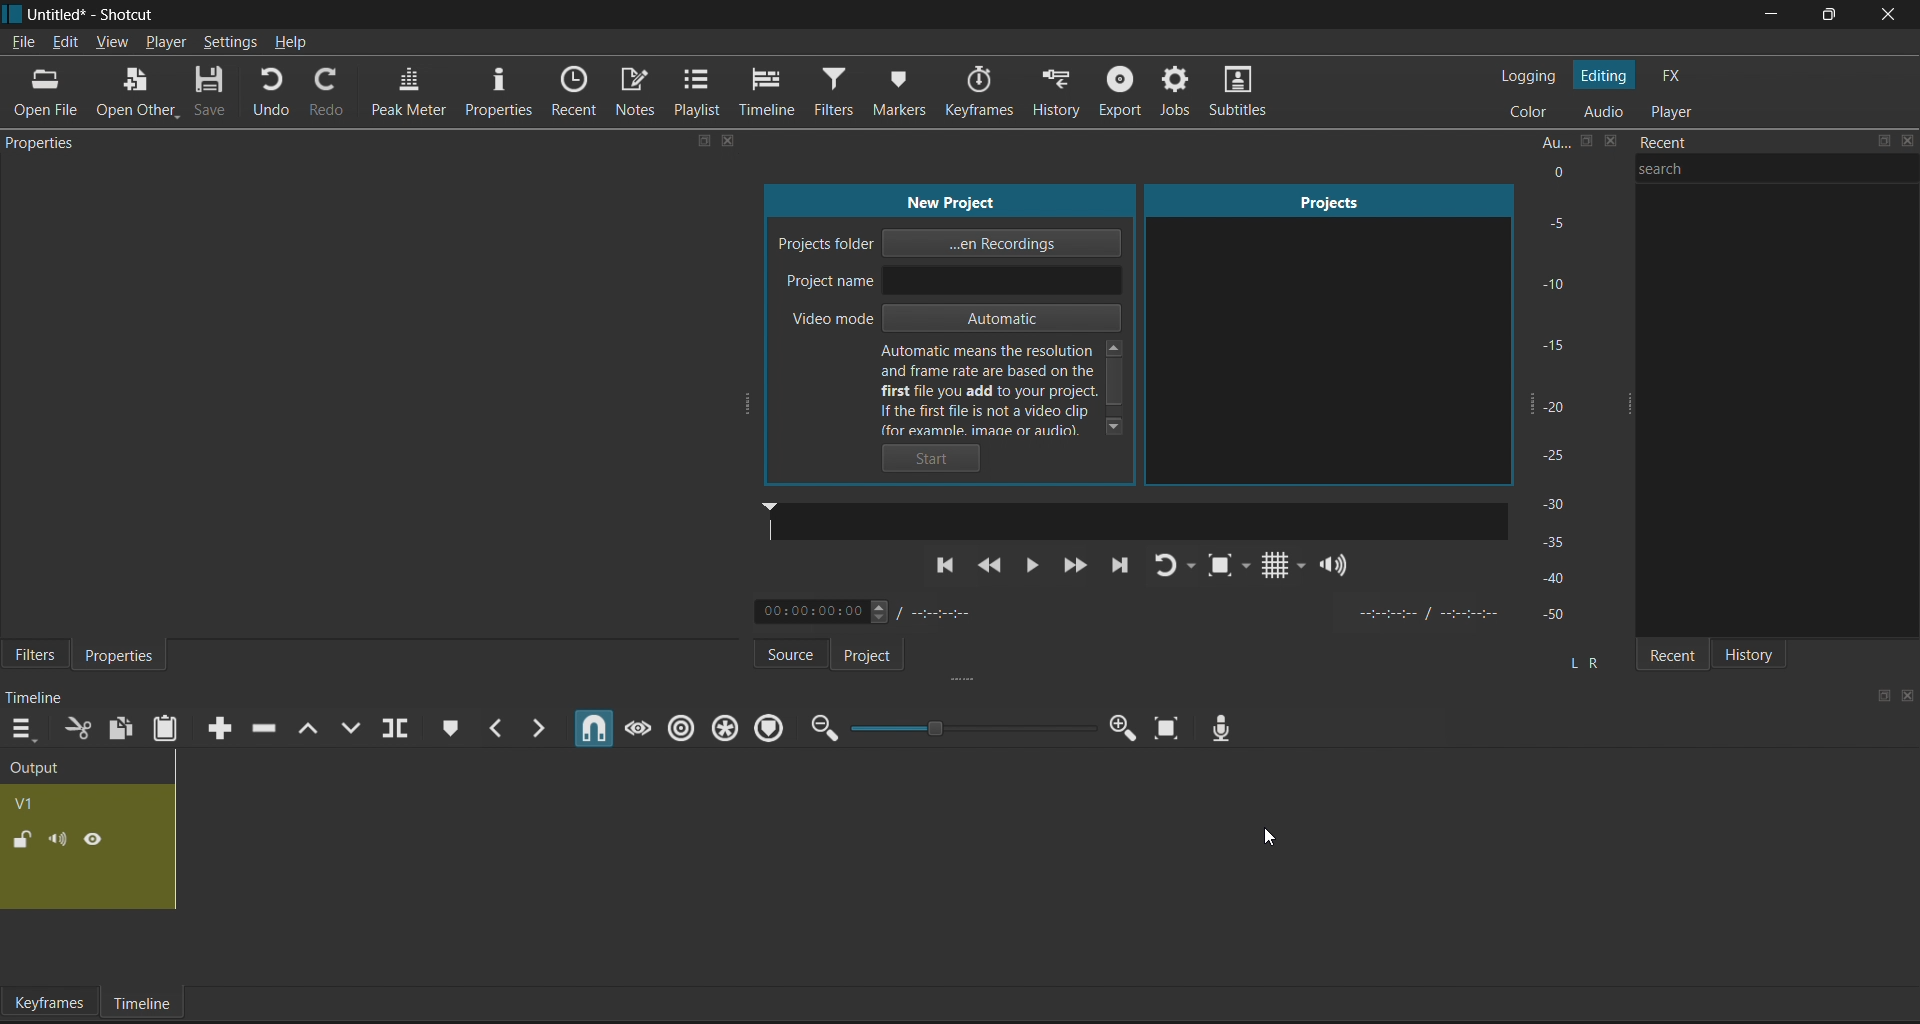  What do you see at coordinates (406, 94) in the screenshot?
I see `Peak Meter` at bounding box center [406, 94].